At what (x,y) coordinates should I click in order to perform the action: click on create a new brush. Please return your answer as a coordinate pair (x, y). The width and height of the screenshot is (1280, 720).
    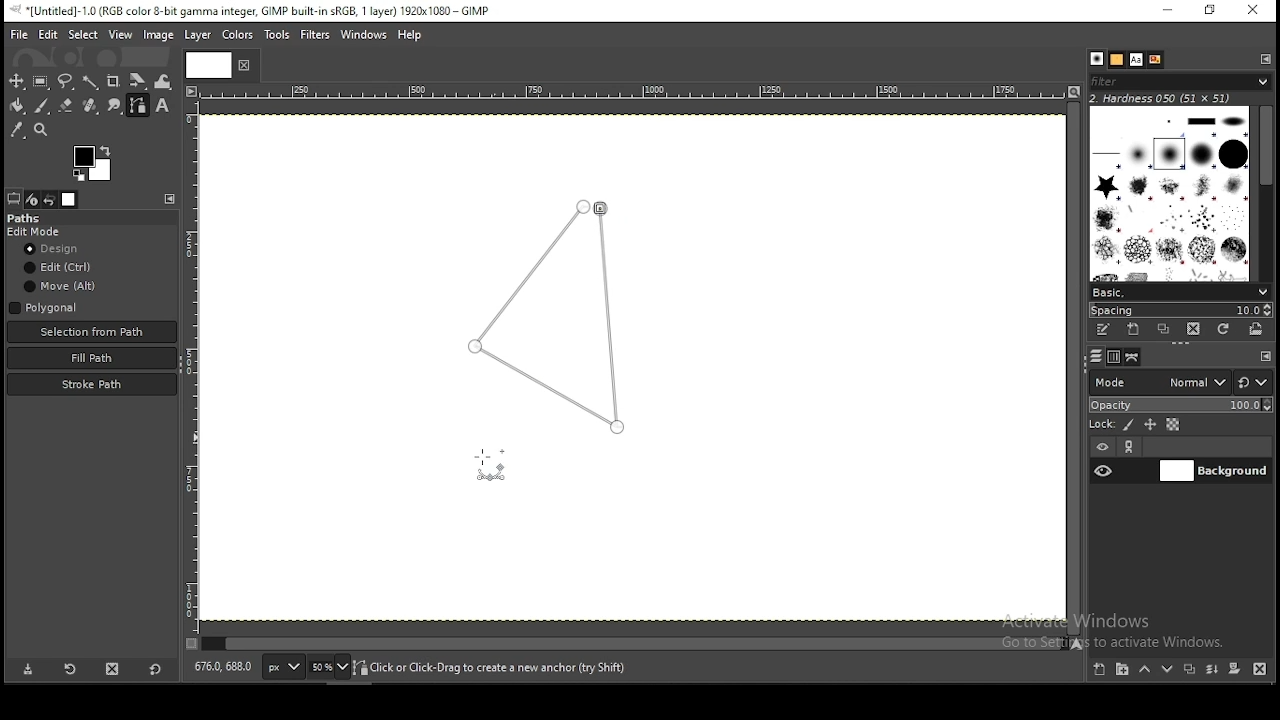
    Looking at the image, I should click on (1135, 329).